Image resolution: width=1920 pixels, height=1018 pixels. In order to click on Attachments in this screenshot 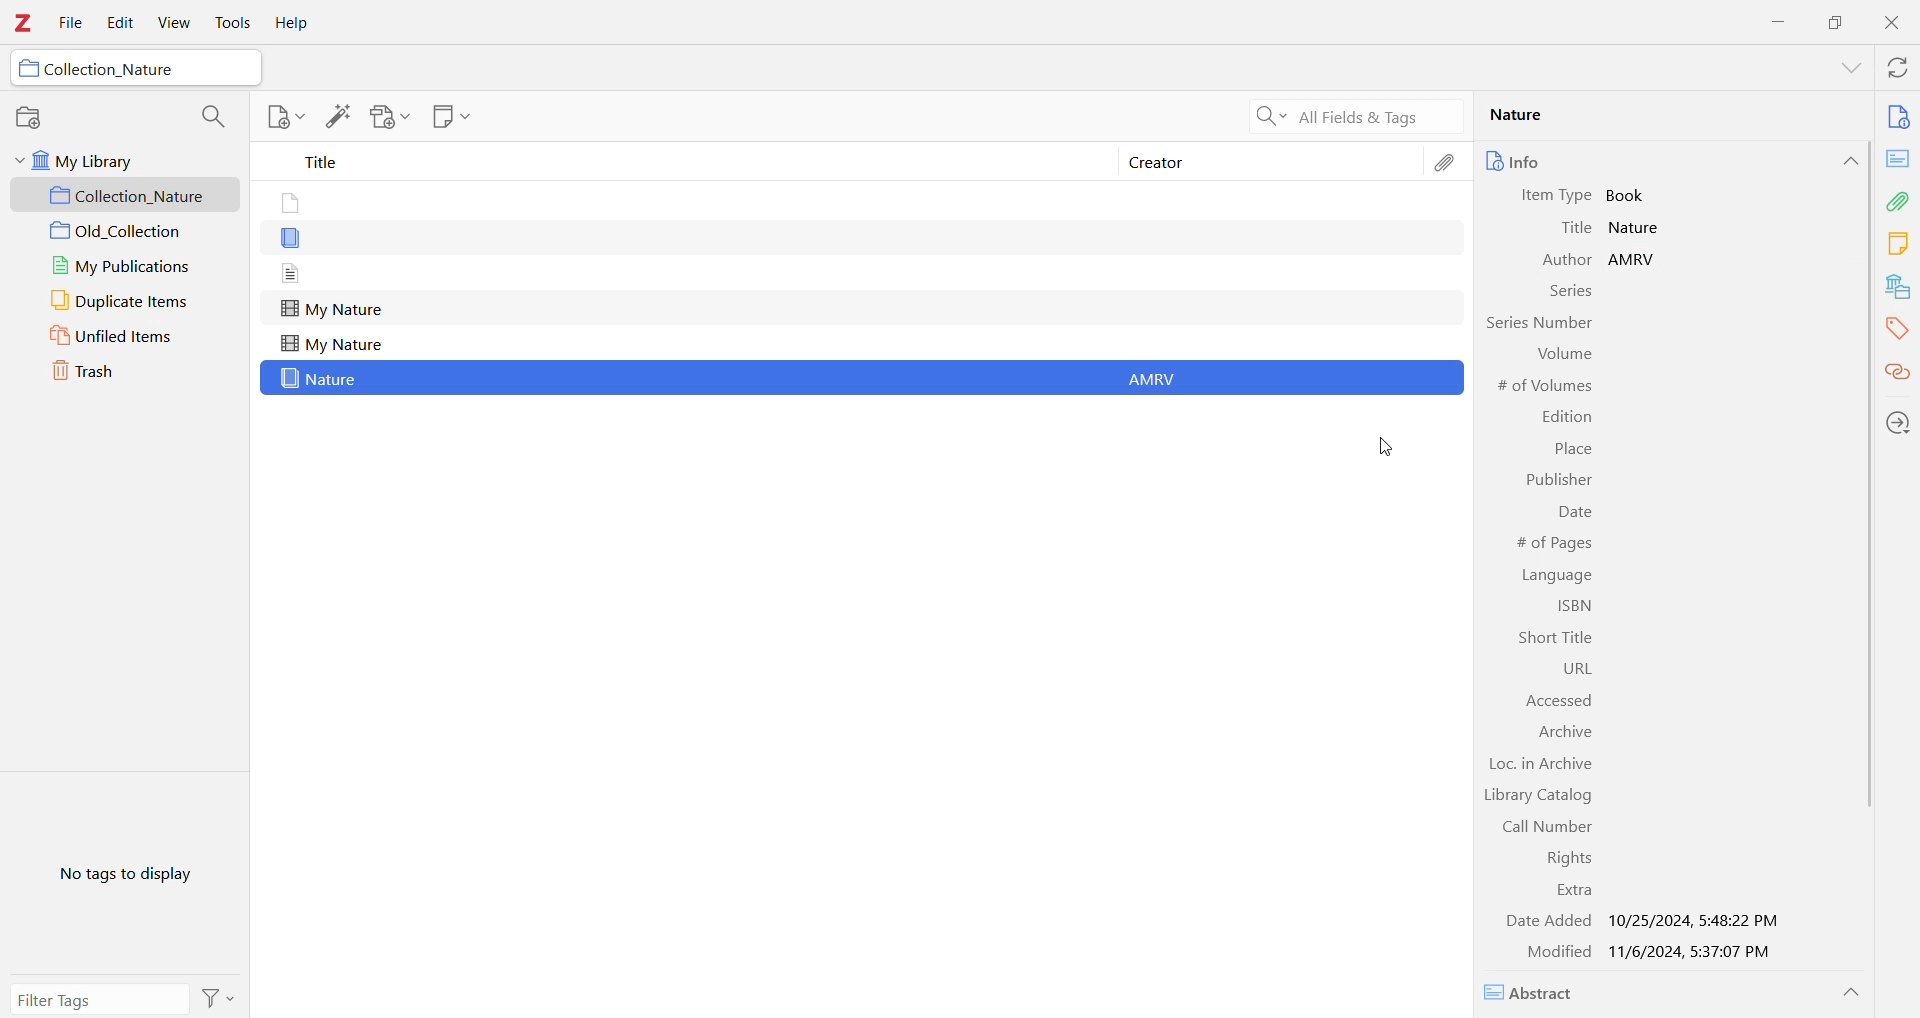, I will do `click(1448, 167)`.